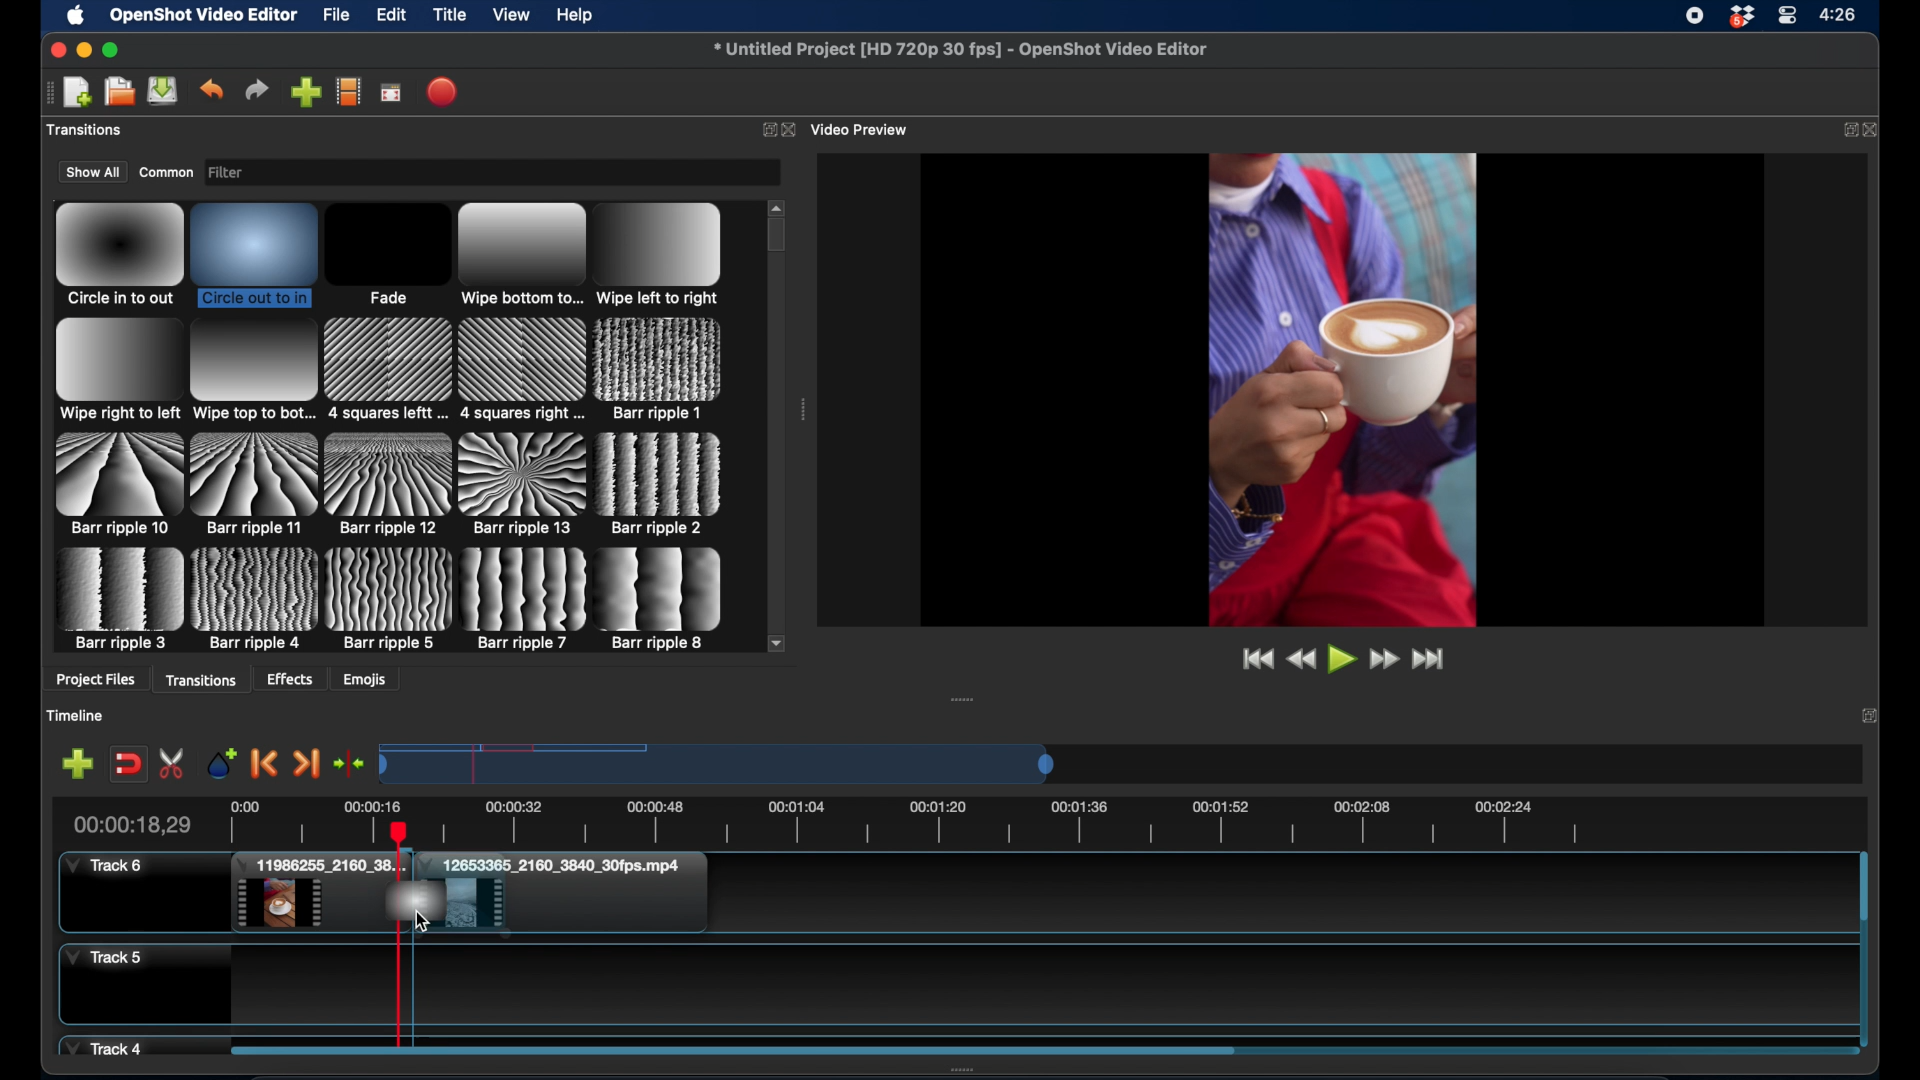 This screenshot has width=1920, height=1080. What do you see at coordinates (117, 92) in the screenshot?
I see `open project` at bounding box center [117, 92].